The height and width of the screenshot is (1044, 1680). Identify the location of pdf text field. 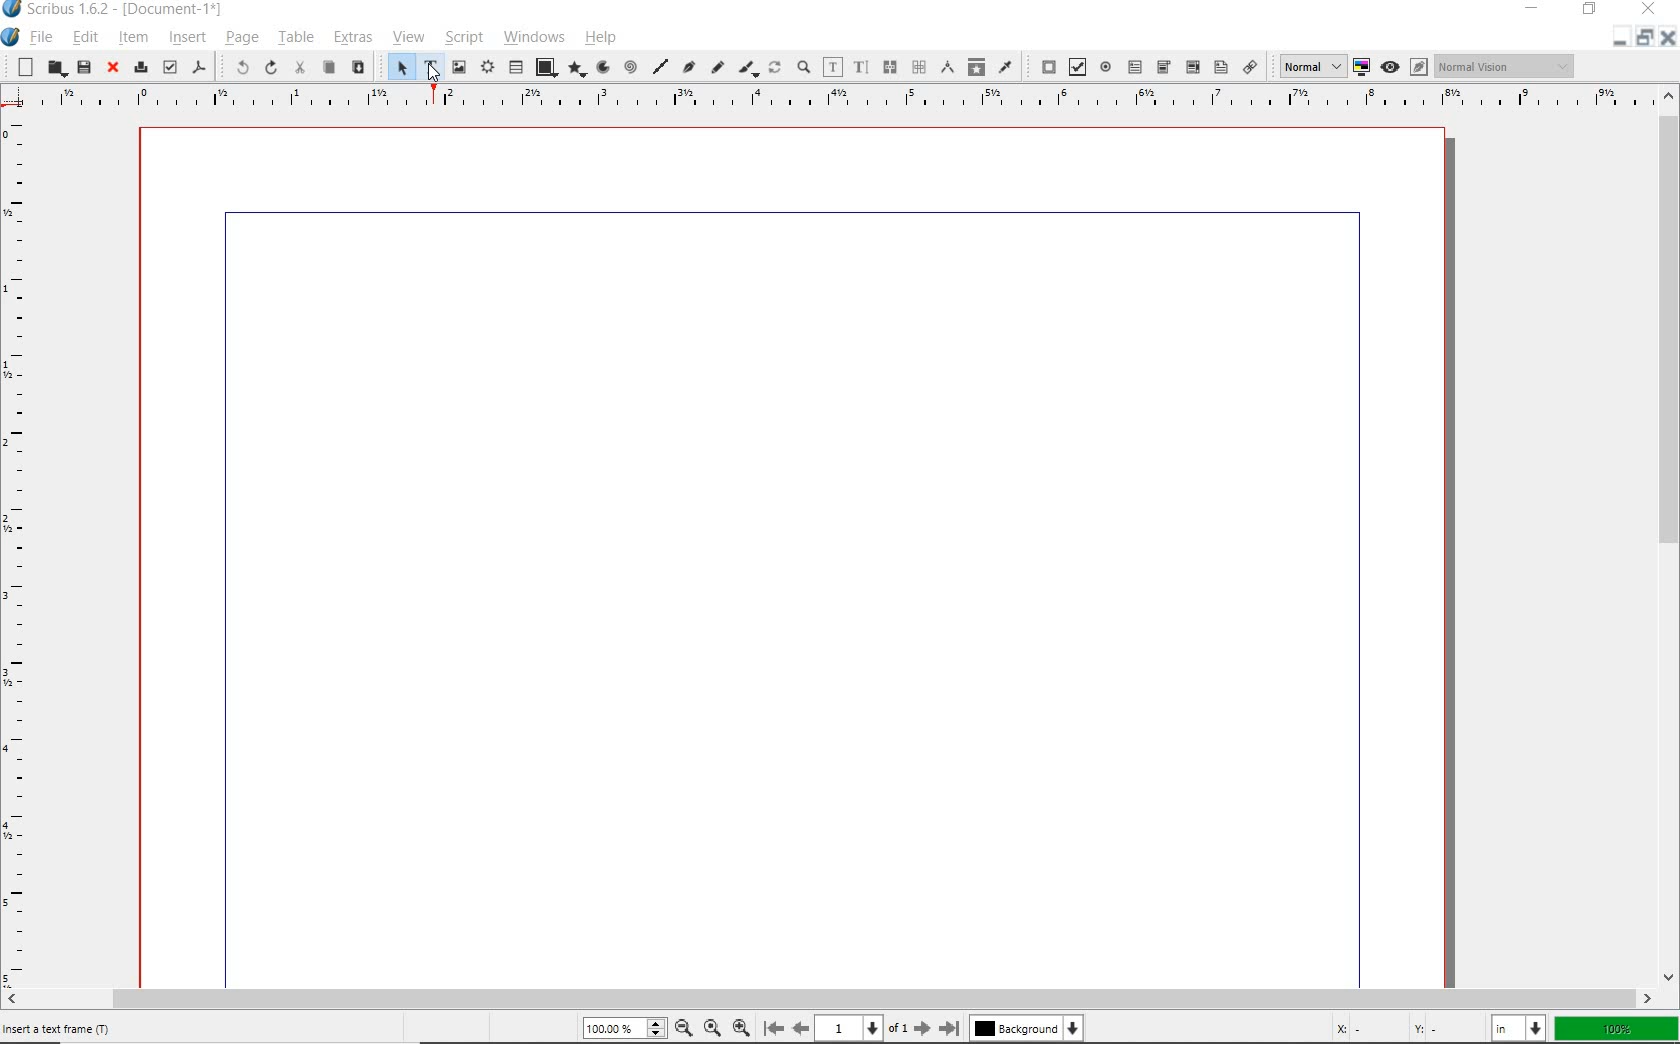
(1136, 67).